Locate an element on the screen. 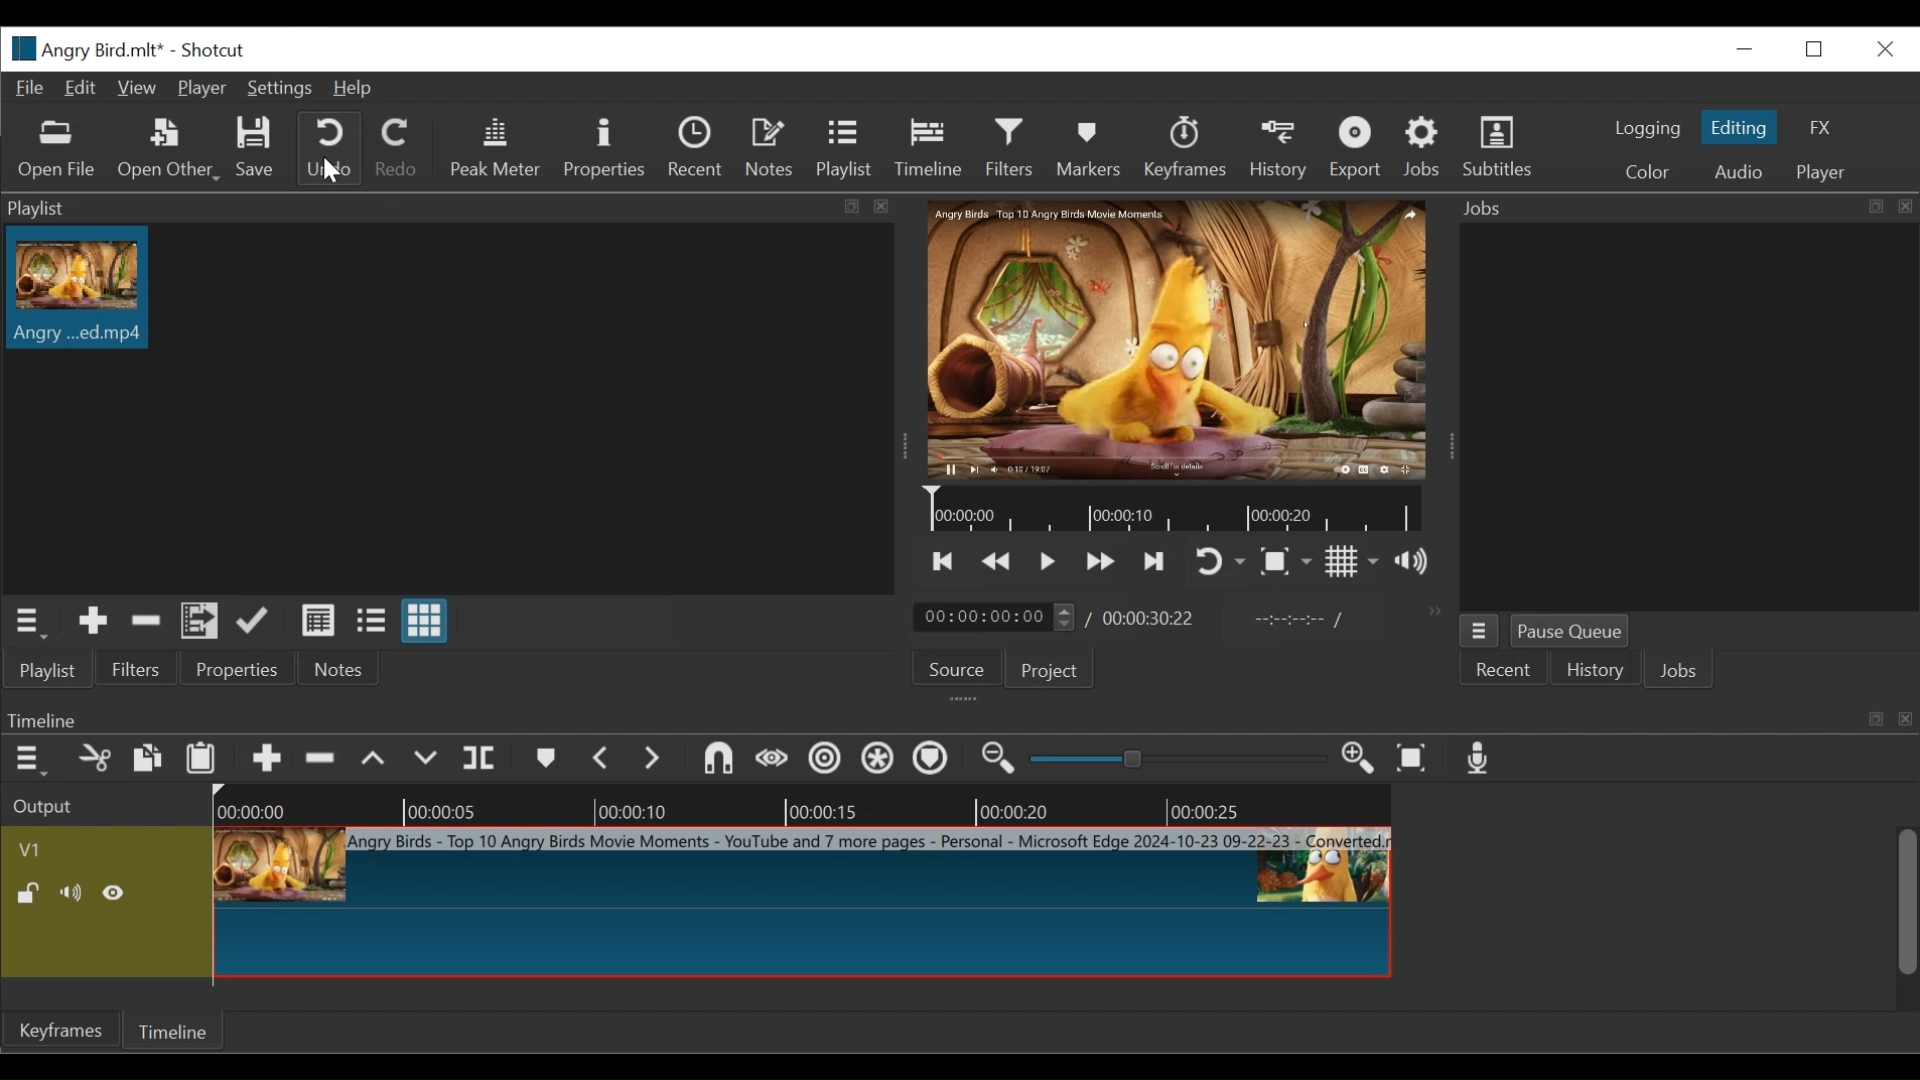  Jobs Panel is located at coordinates (1681, 208).